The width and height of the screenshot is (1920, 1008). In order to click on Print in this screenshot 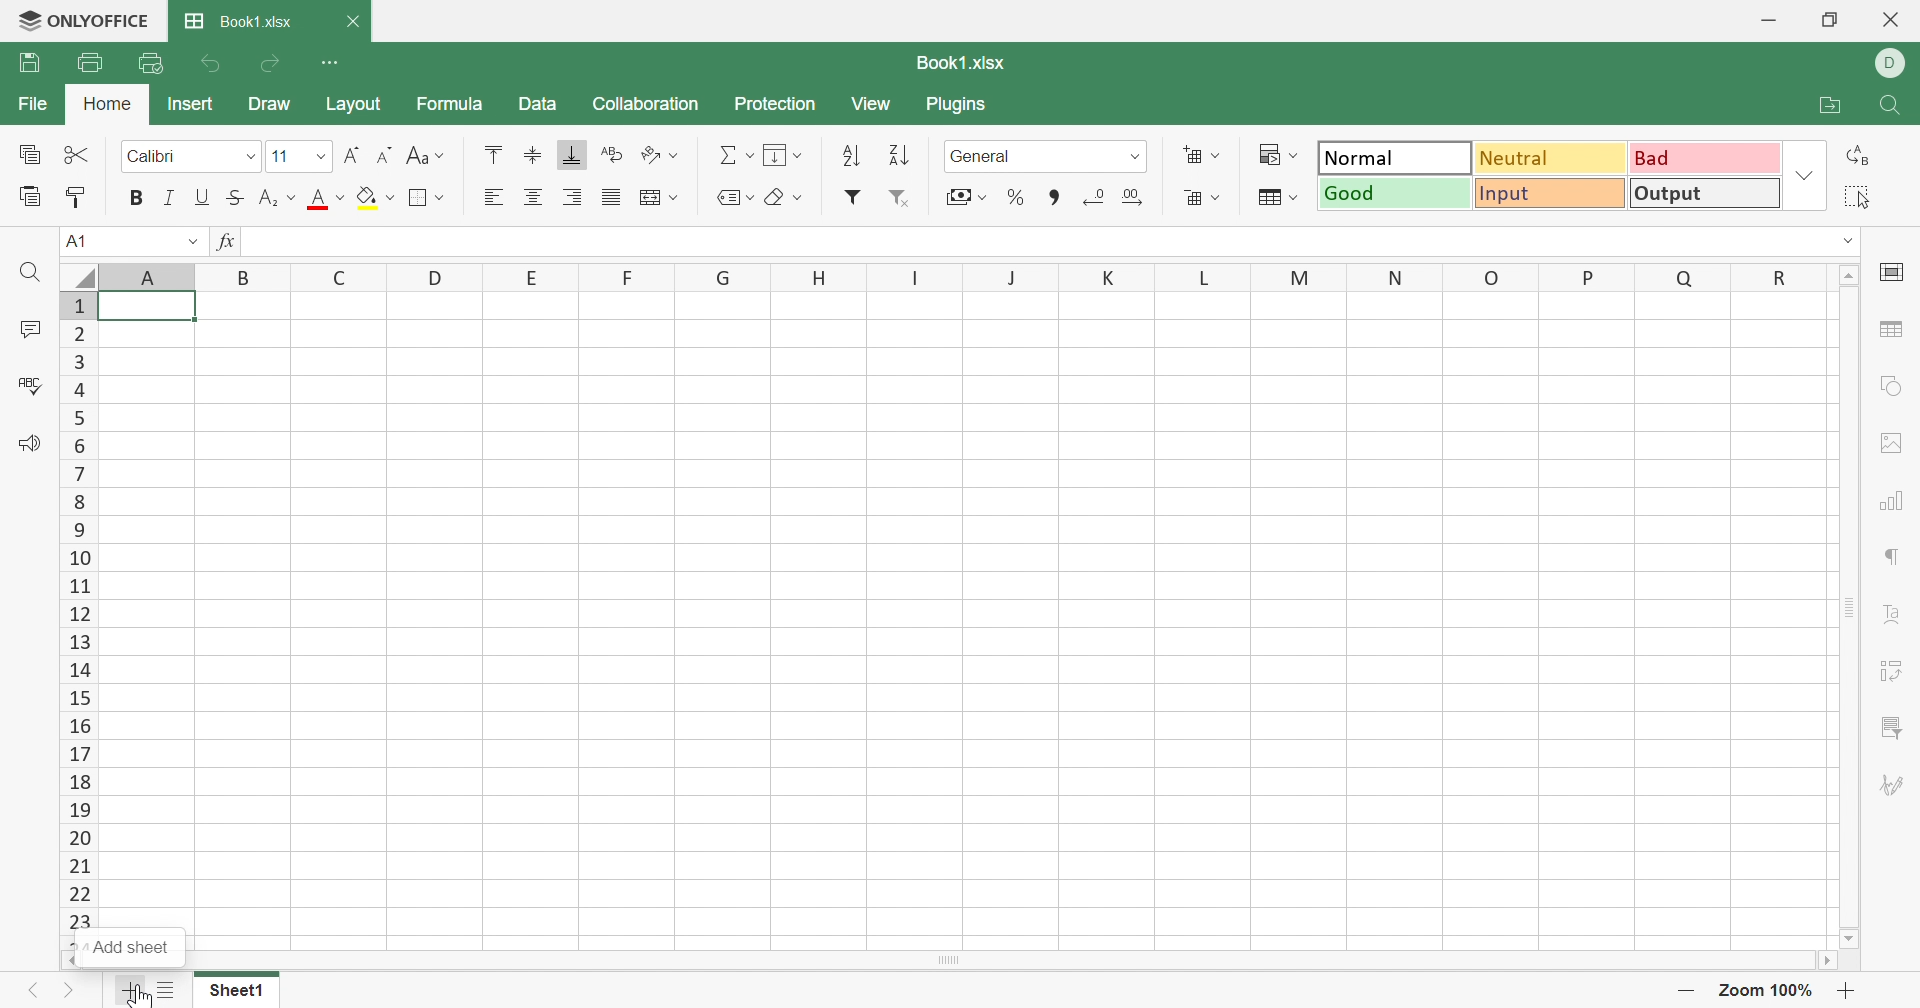, I will do `click(91, 63)`.